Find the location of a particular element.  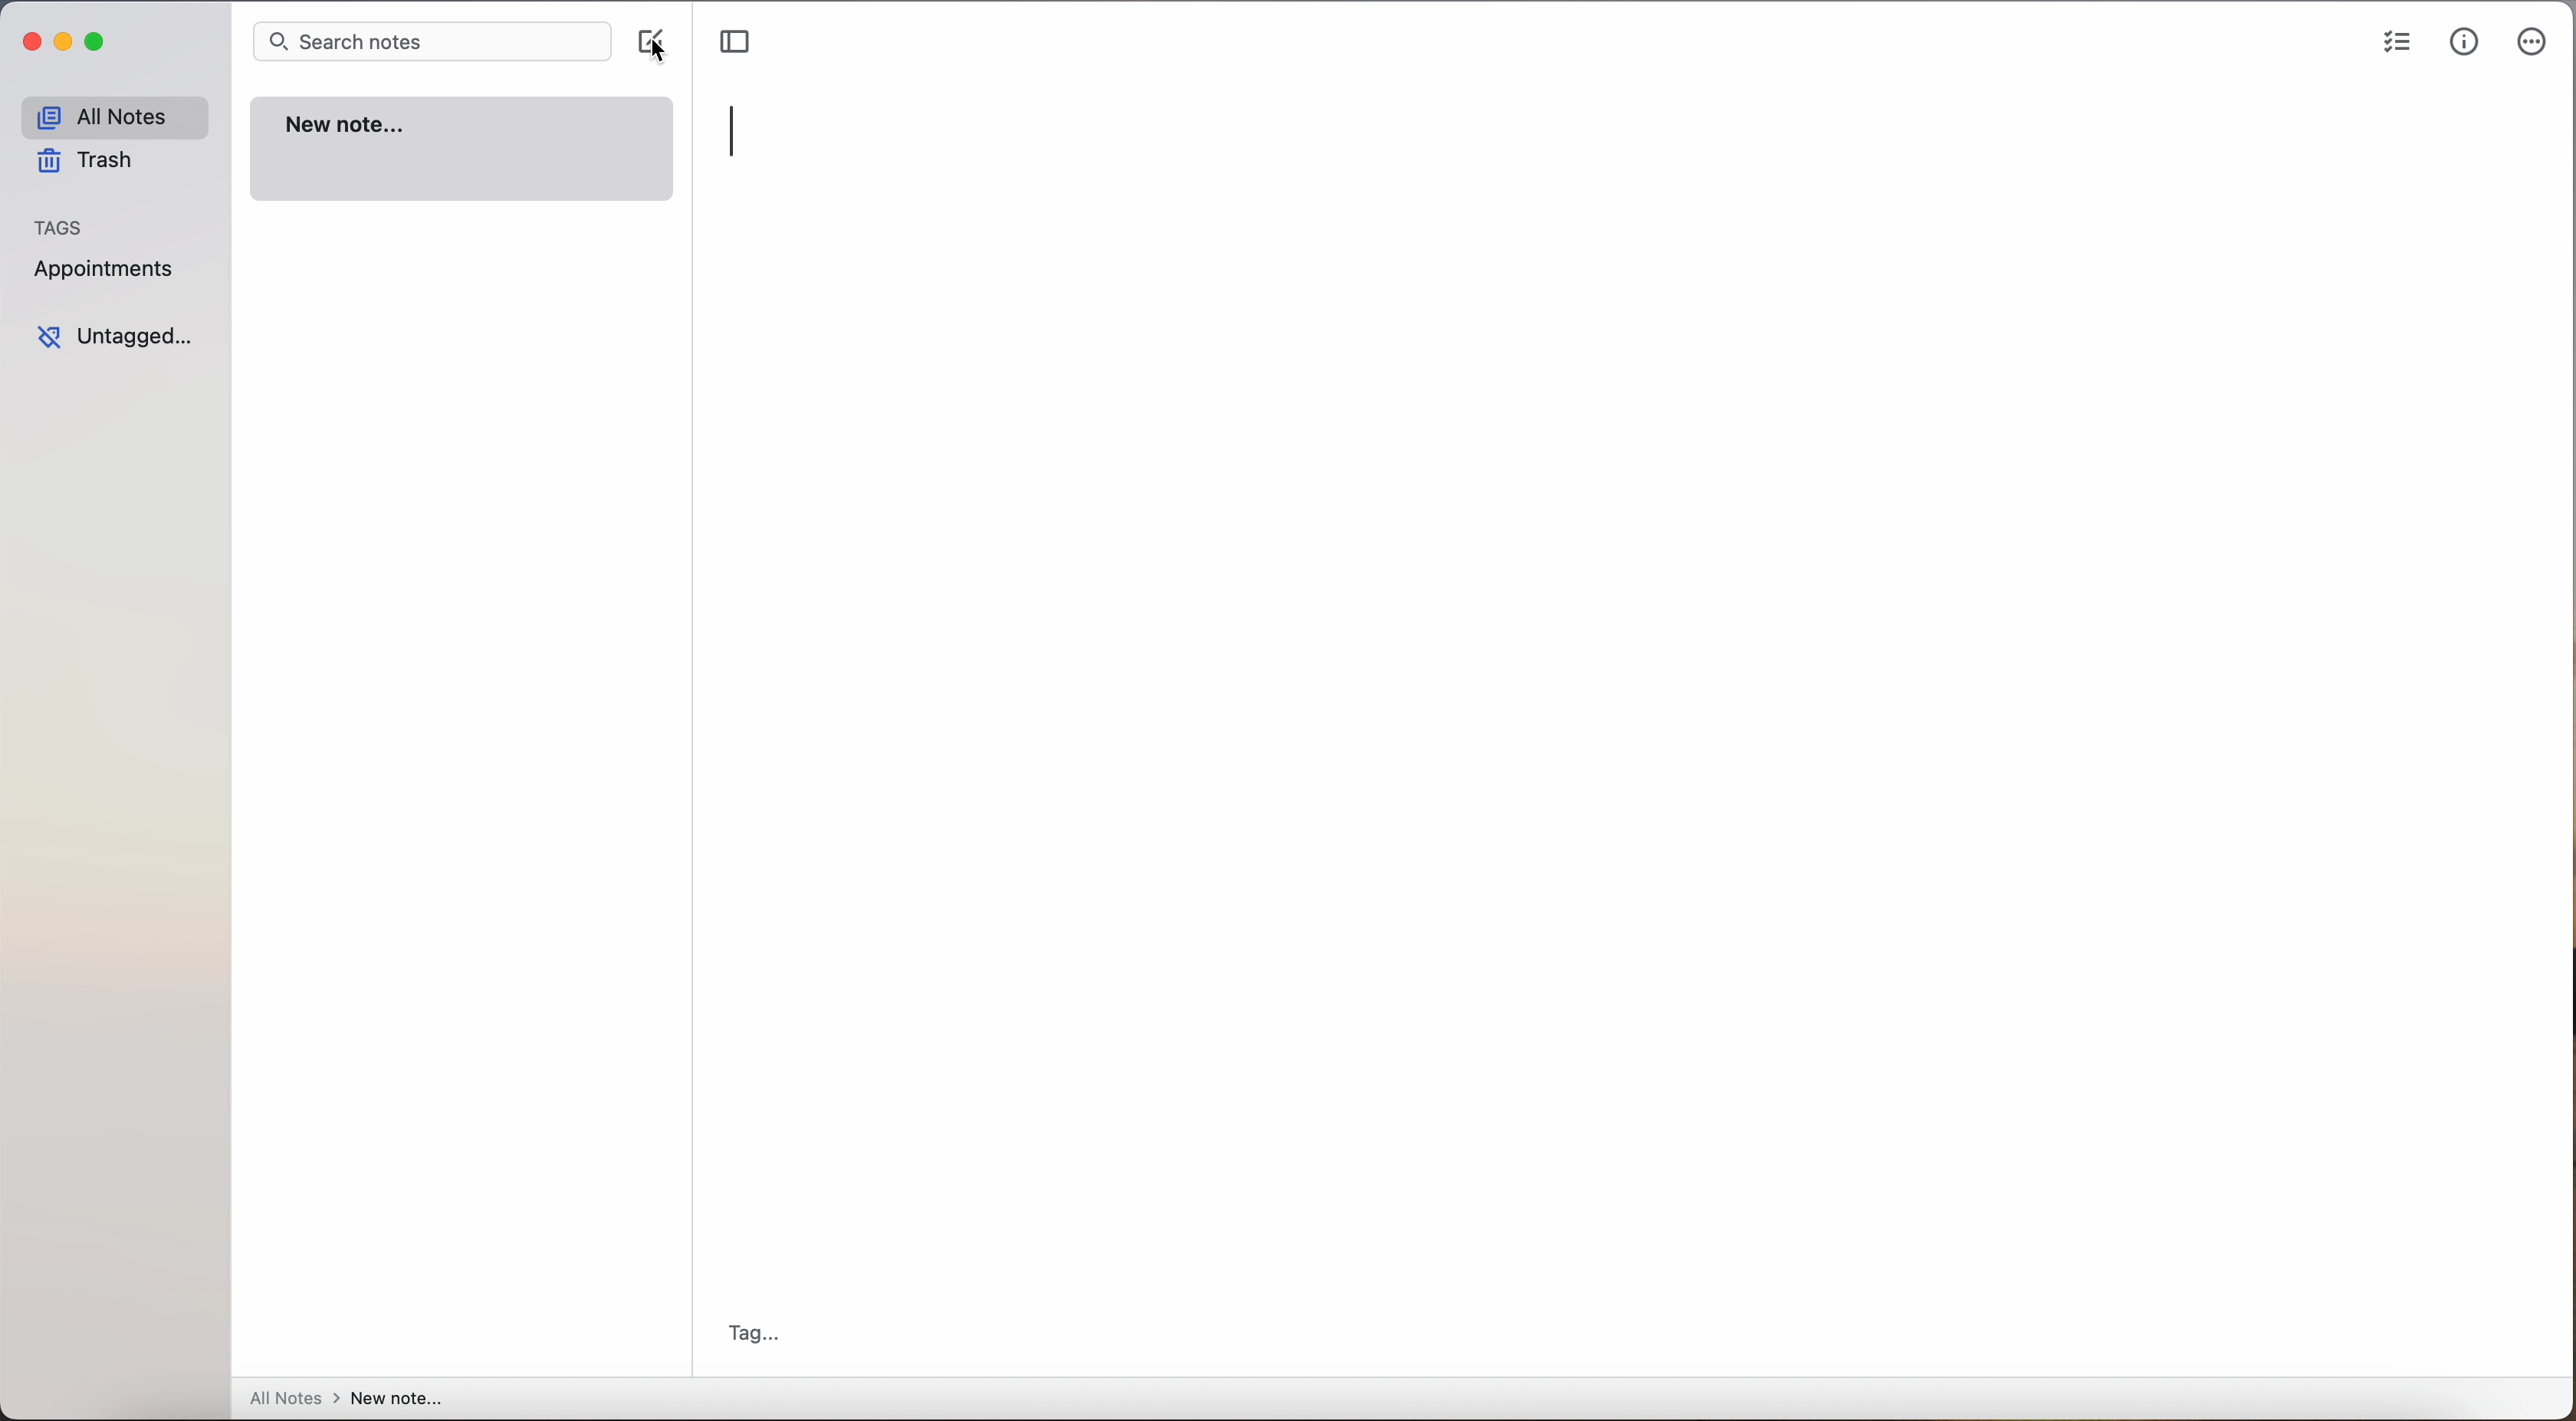

new note is located at coordinates (416, 1401).